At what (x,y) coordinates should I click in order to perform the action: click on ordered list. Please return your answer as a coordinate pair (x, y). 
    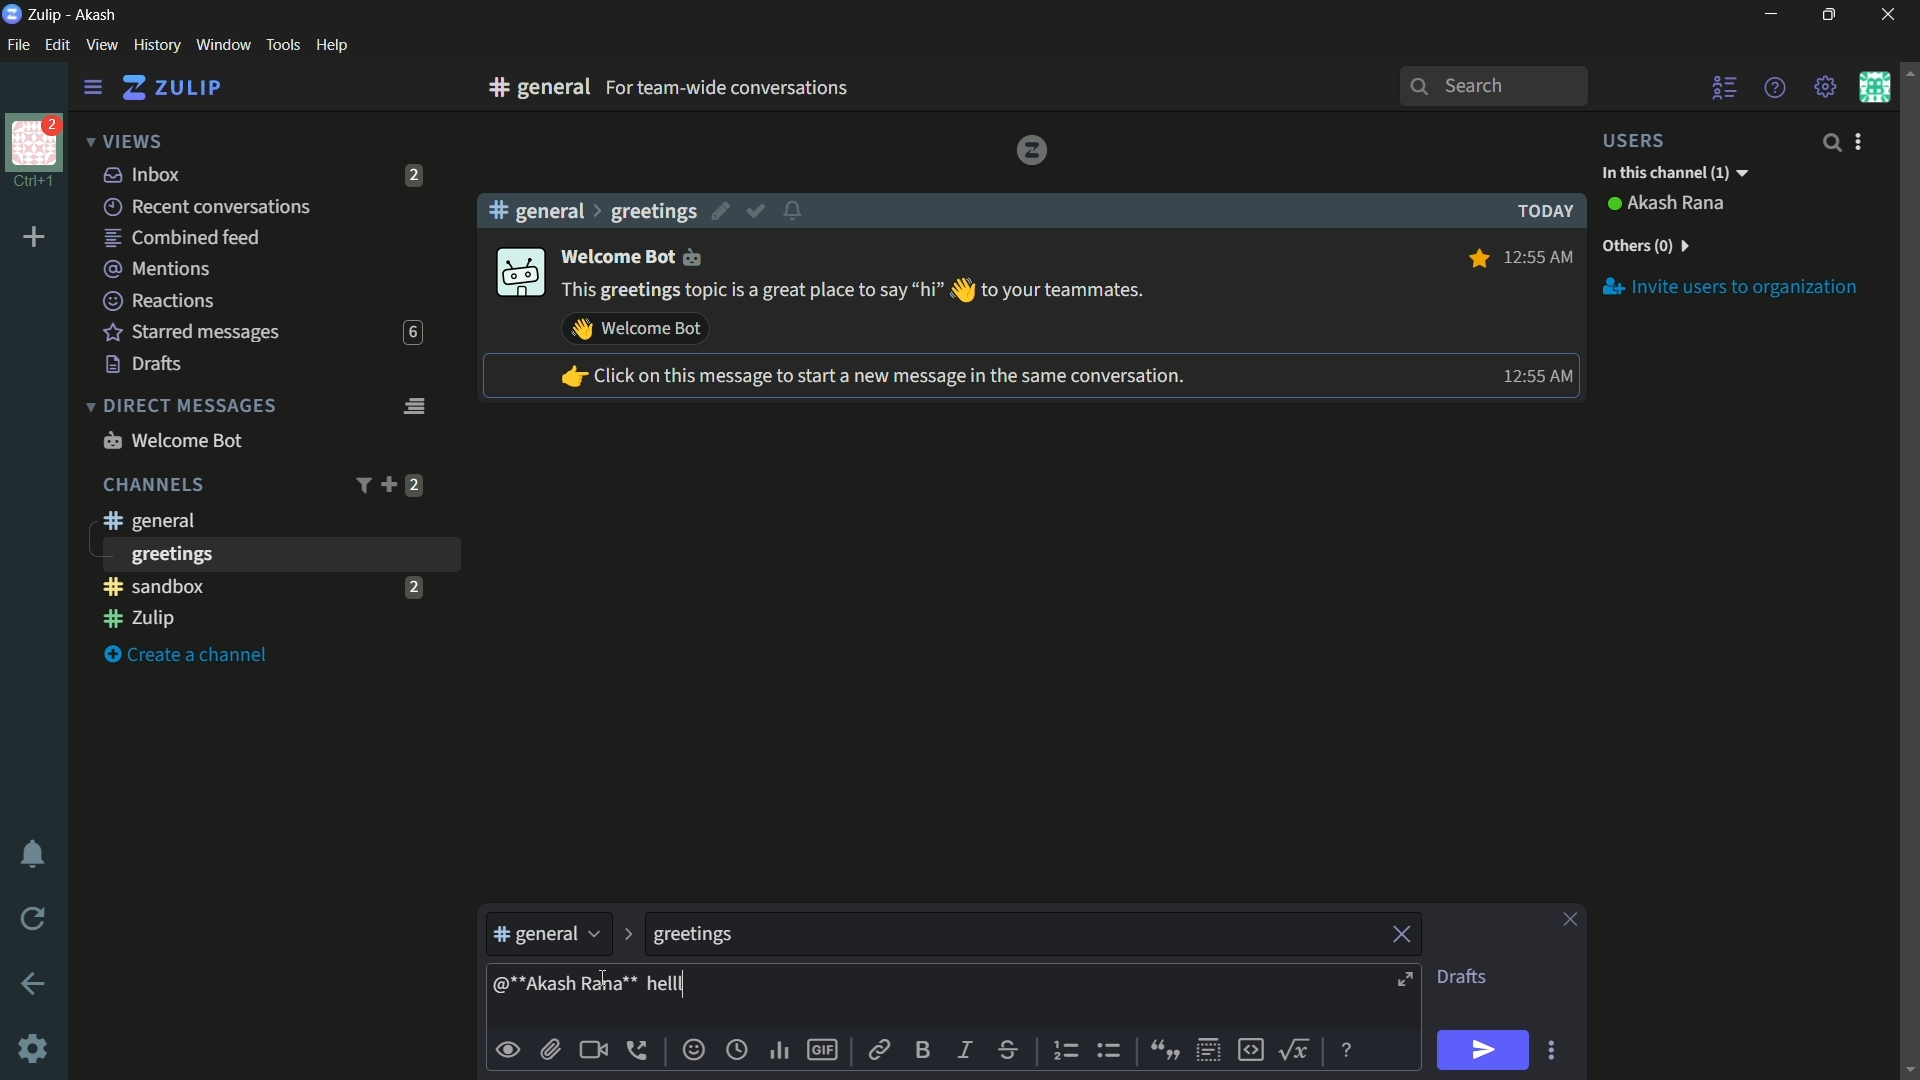
    Looking at the image, I should click on (1069, 1051).